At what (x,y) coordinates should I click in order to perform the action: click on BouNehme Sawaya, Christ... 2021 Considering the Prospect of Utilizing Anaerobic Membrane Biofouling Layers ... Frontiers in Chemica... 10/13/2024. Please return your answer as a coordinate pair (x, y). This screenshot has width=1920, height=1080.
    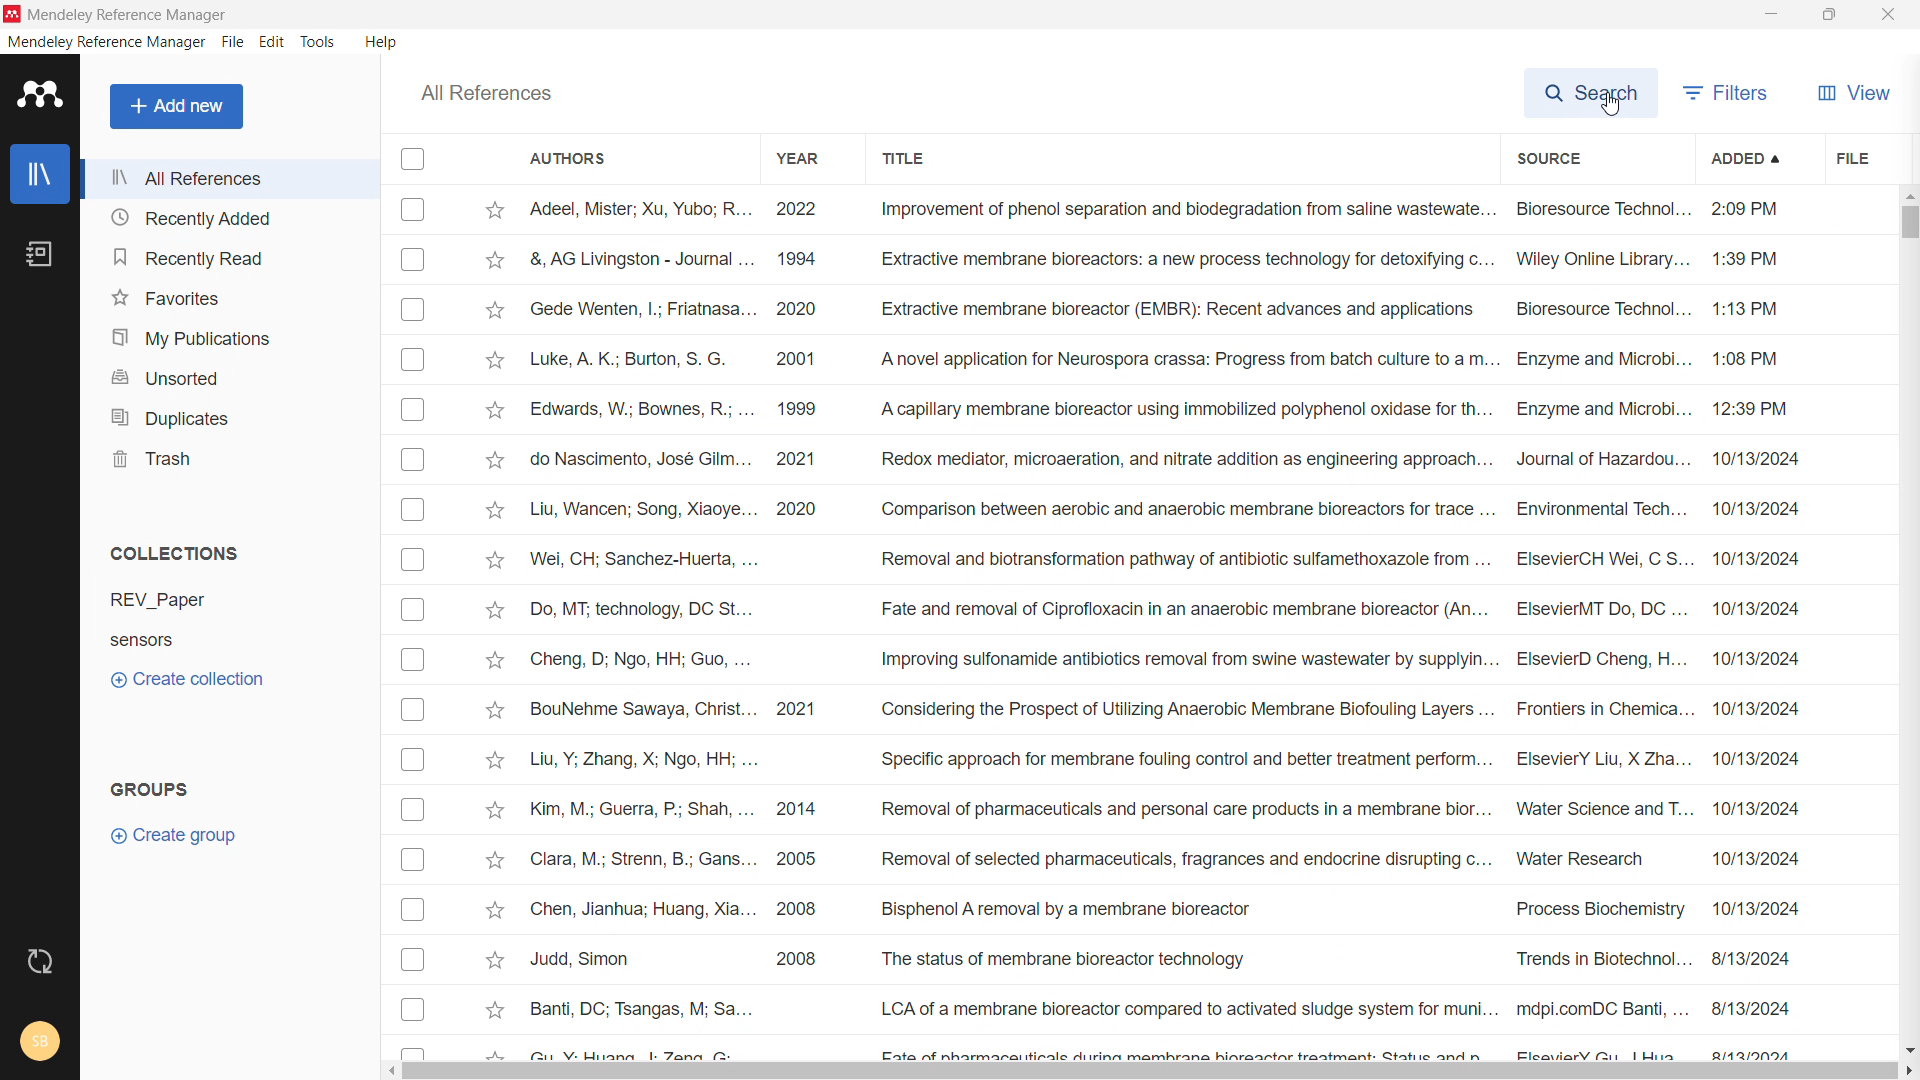
    Looking at the image, I should click on (1165, 707).